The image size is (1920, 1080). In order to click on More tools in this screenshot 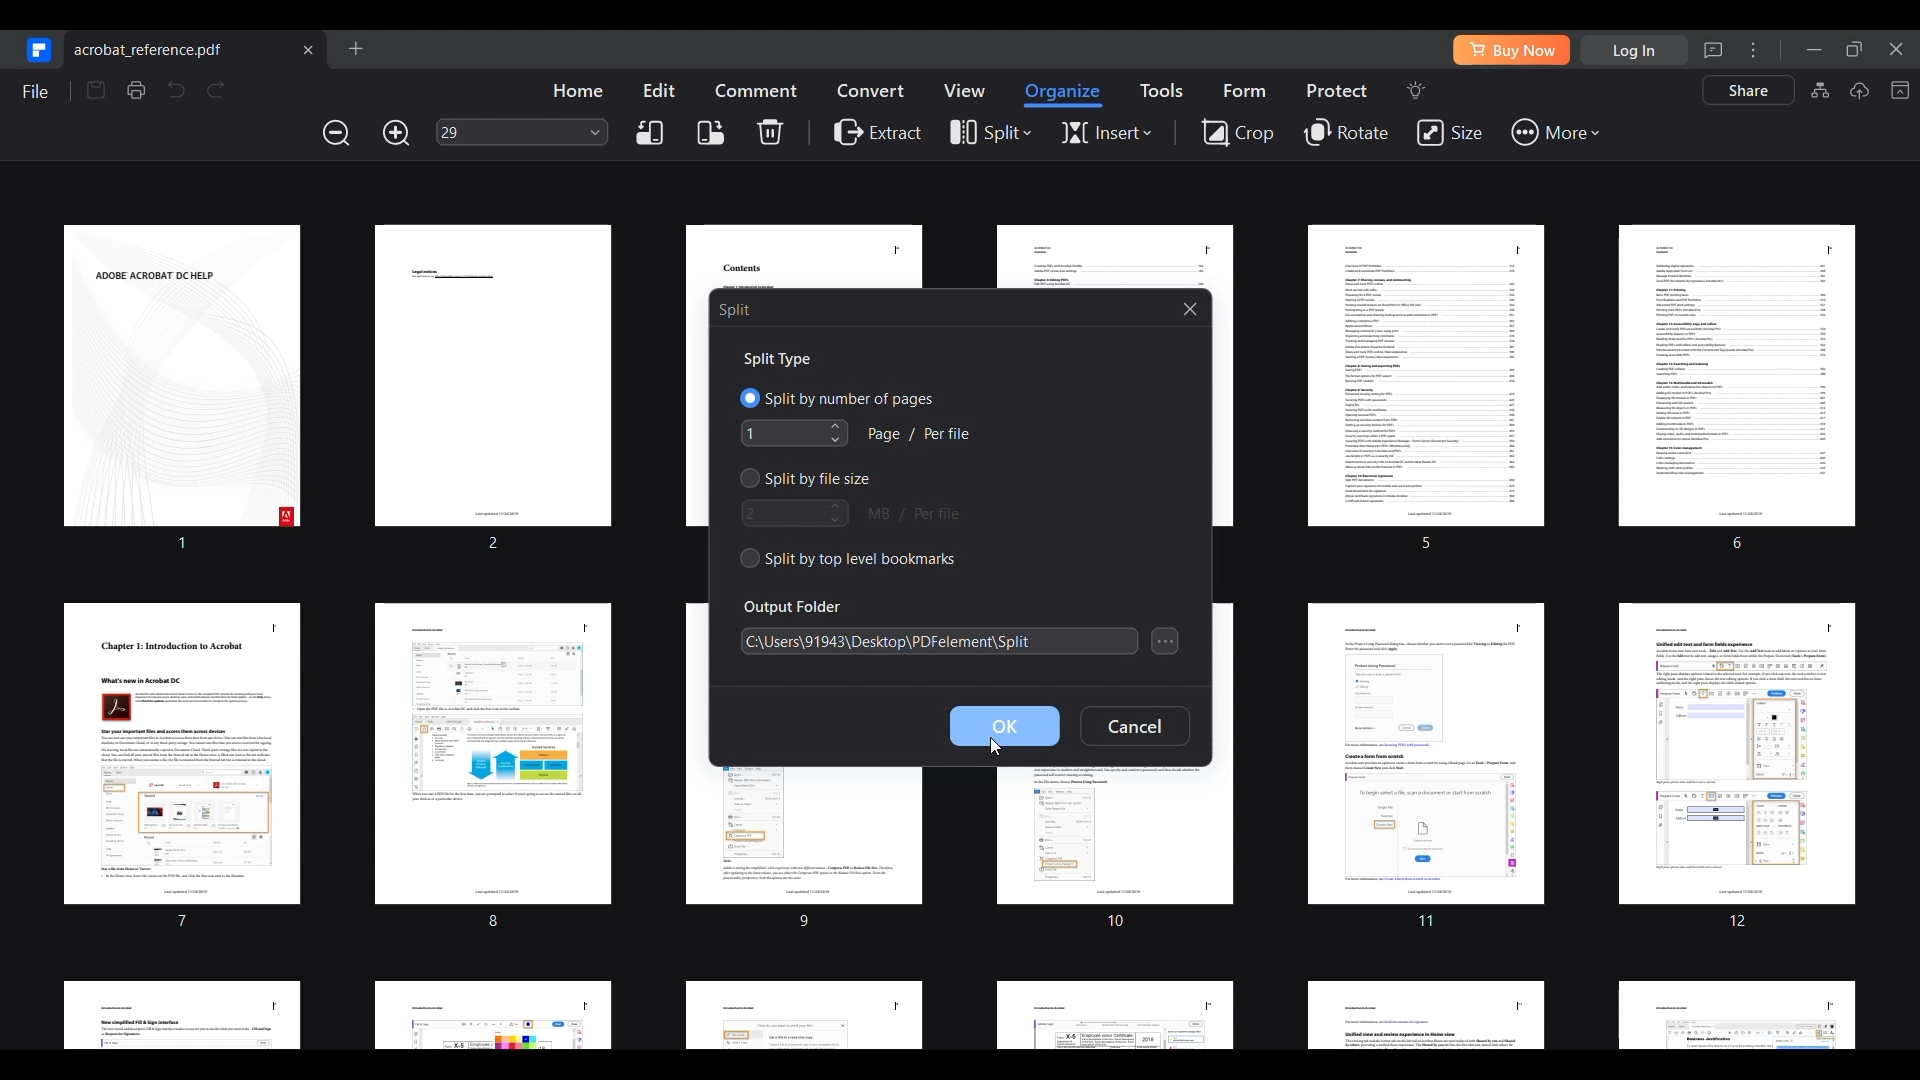, I will do `click(1554, 133)`.